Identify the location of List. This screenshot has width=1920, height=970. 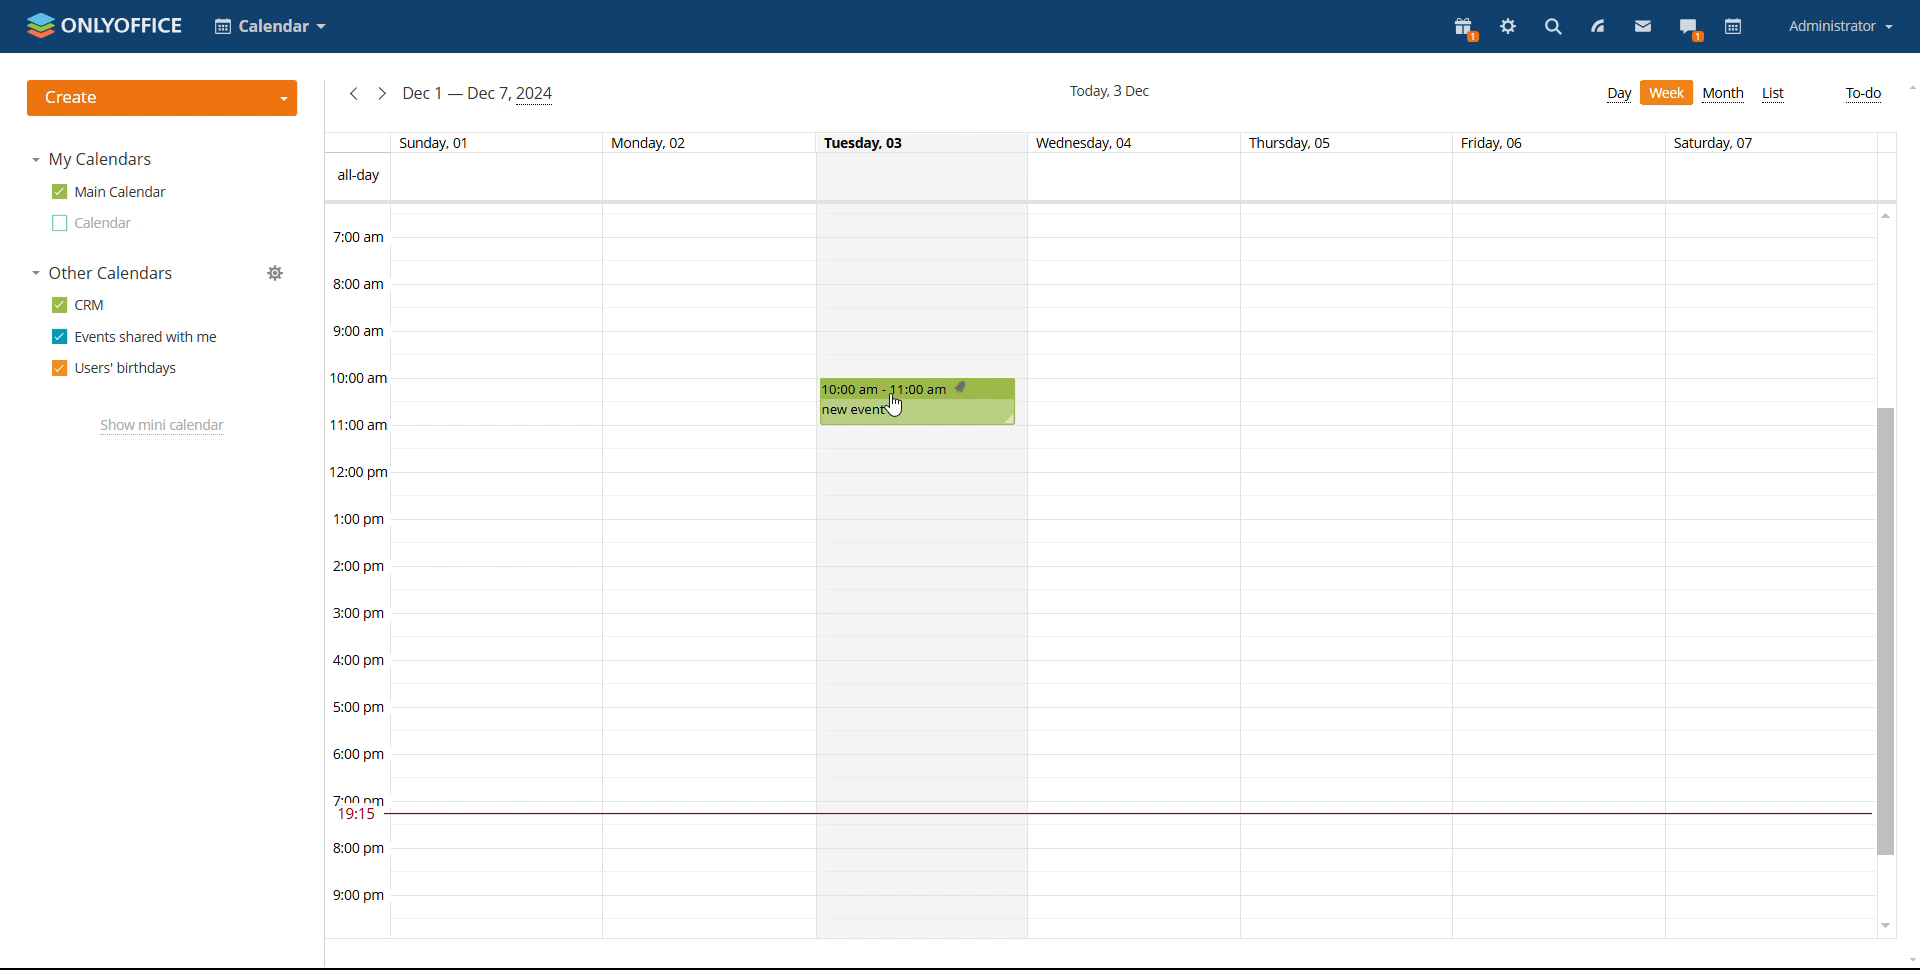
(1775, 95).